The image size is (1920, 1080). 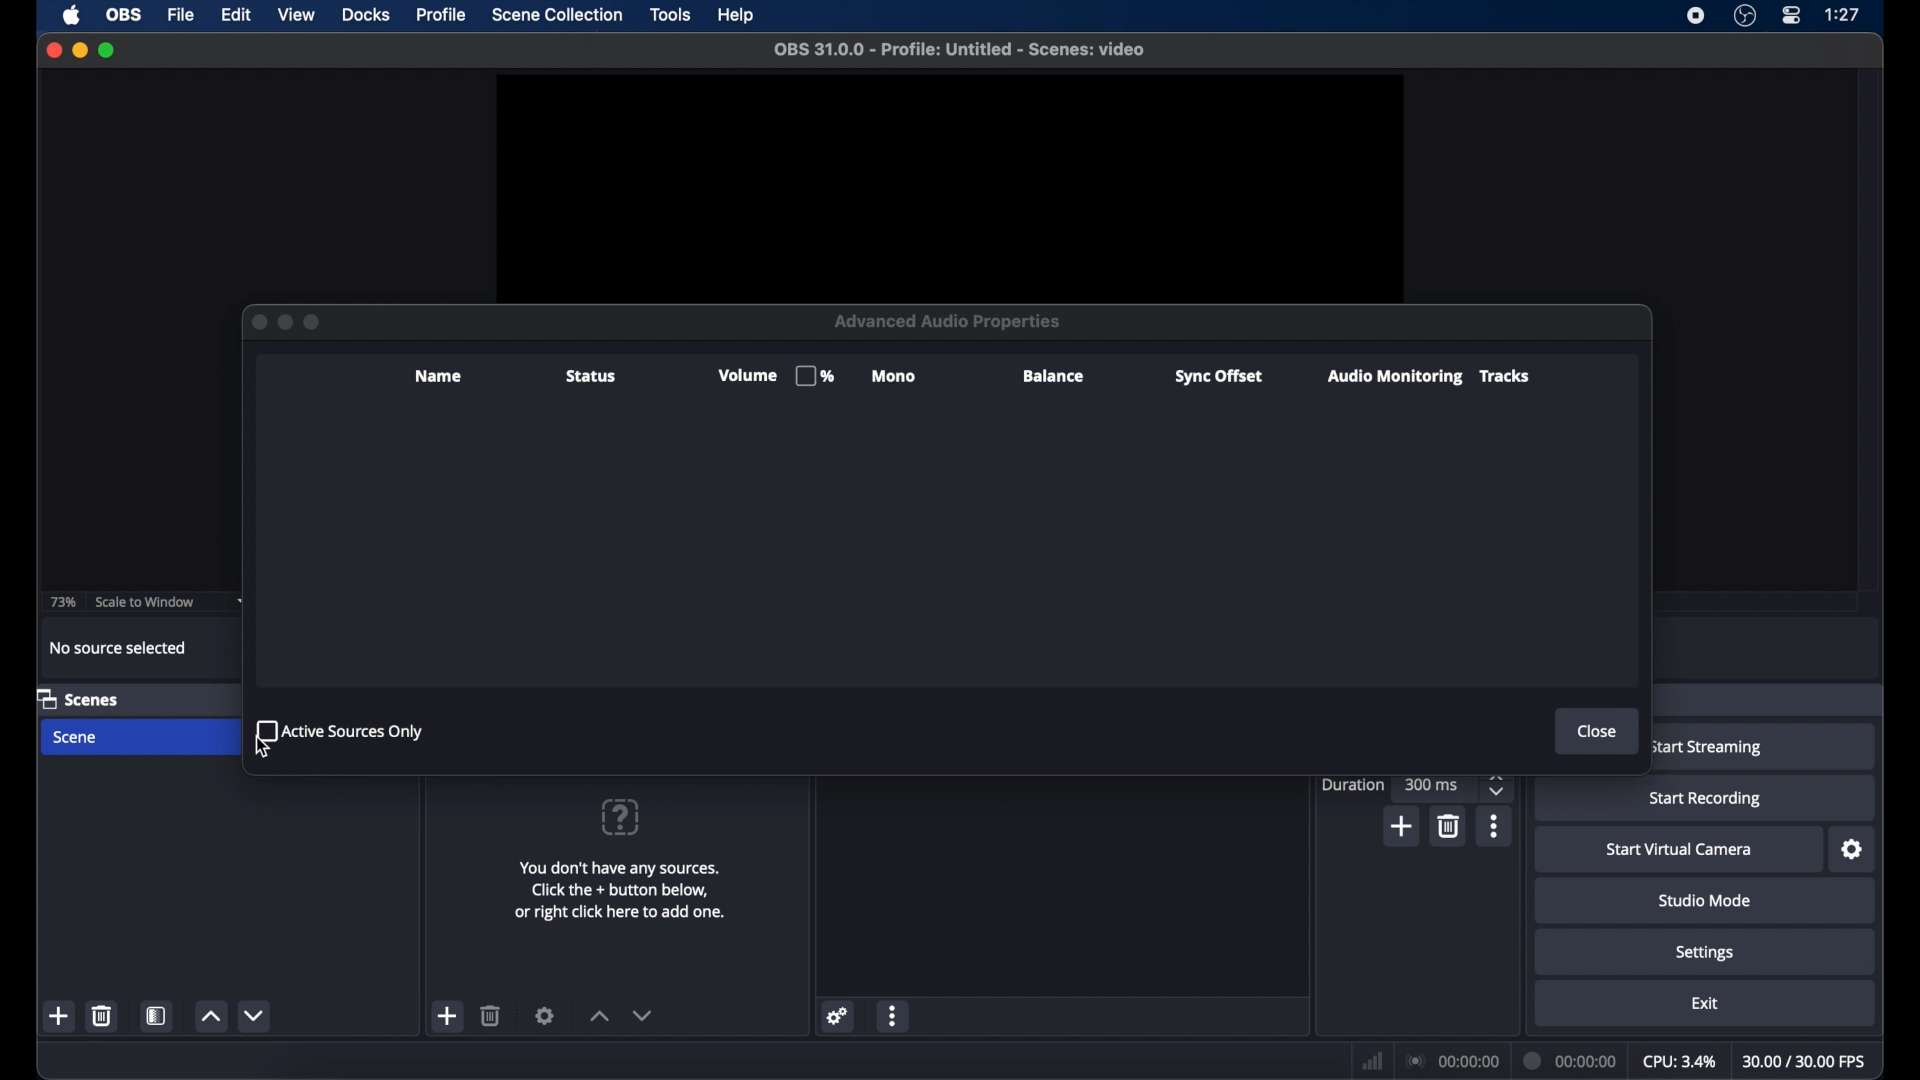 What do you see at coordinates (1704, 901) in the screenshot?
I see `studio mode` at bounding box center [1704, 901].